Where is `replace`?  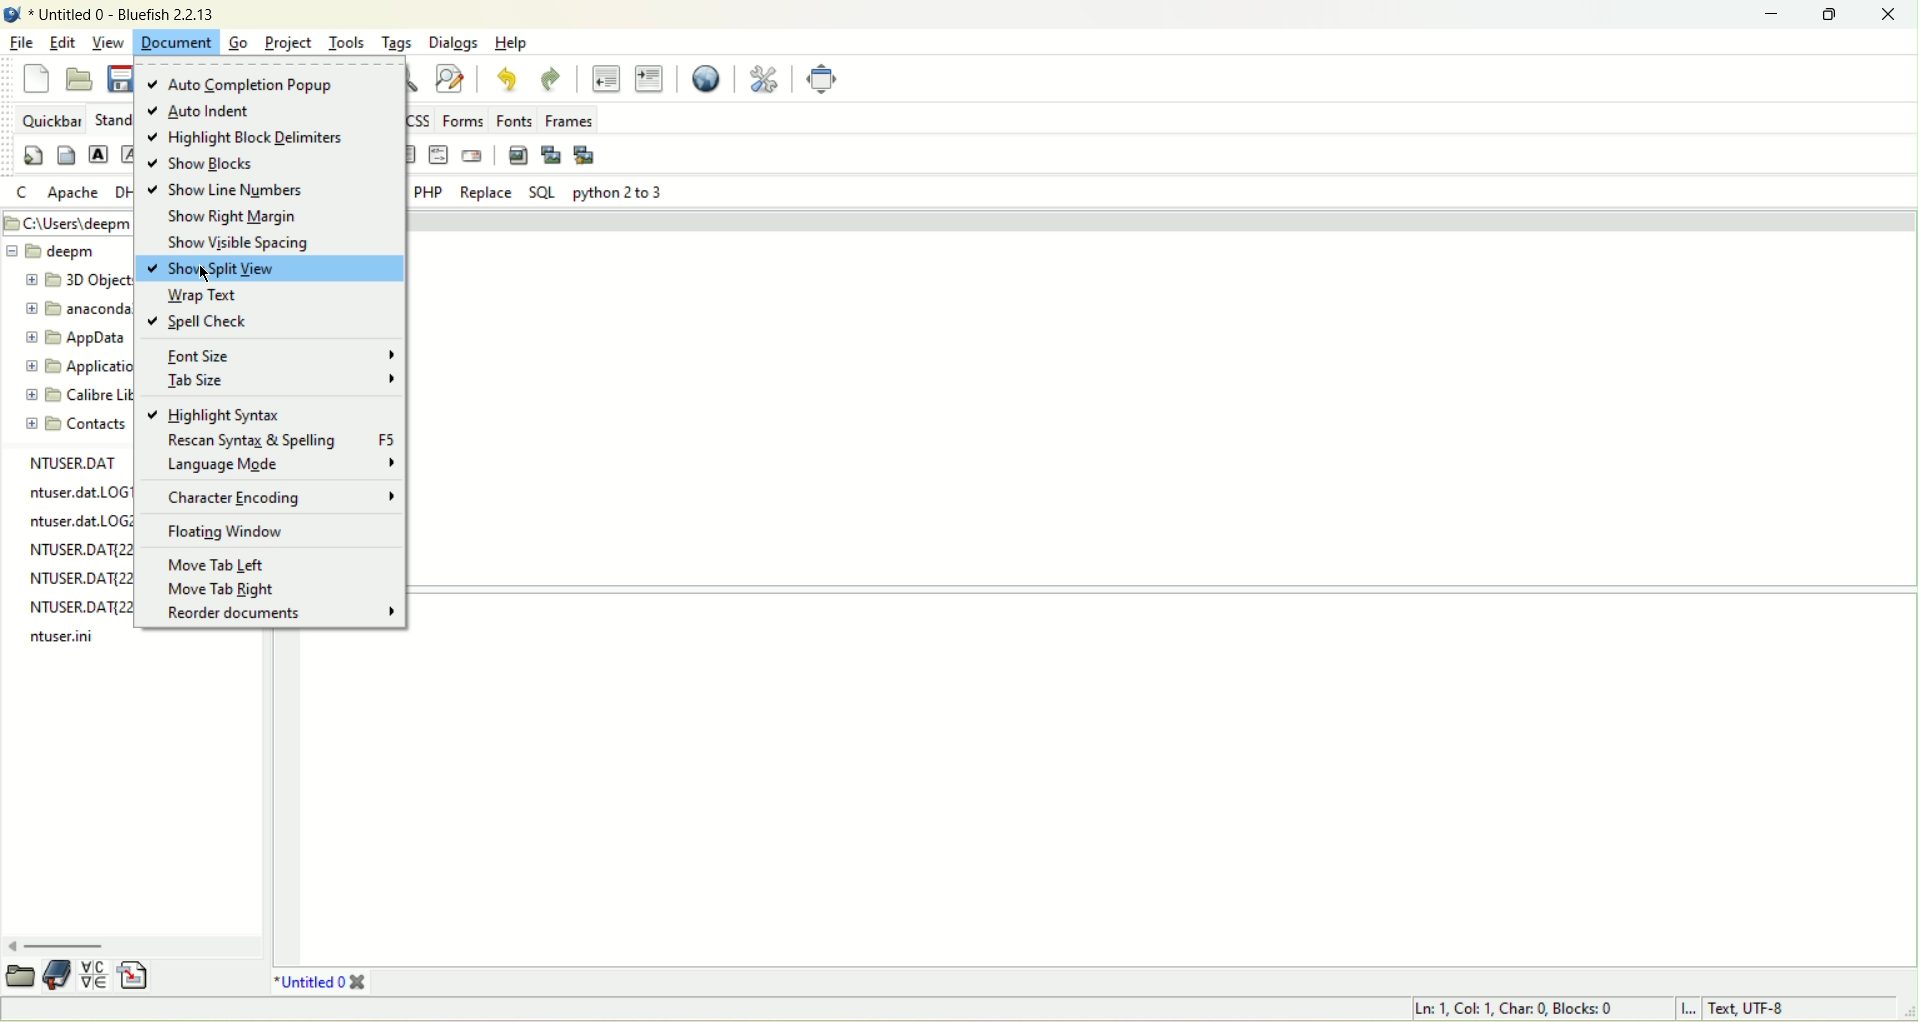
replace is located at coordinates (486, 191).